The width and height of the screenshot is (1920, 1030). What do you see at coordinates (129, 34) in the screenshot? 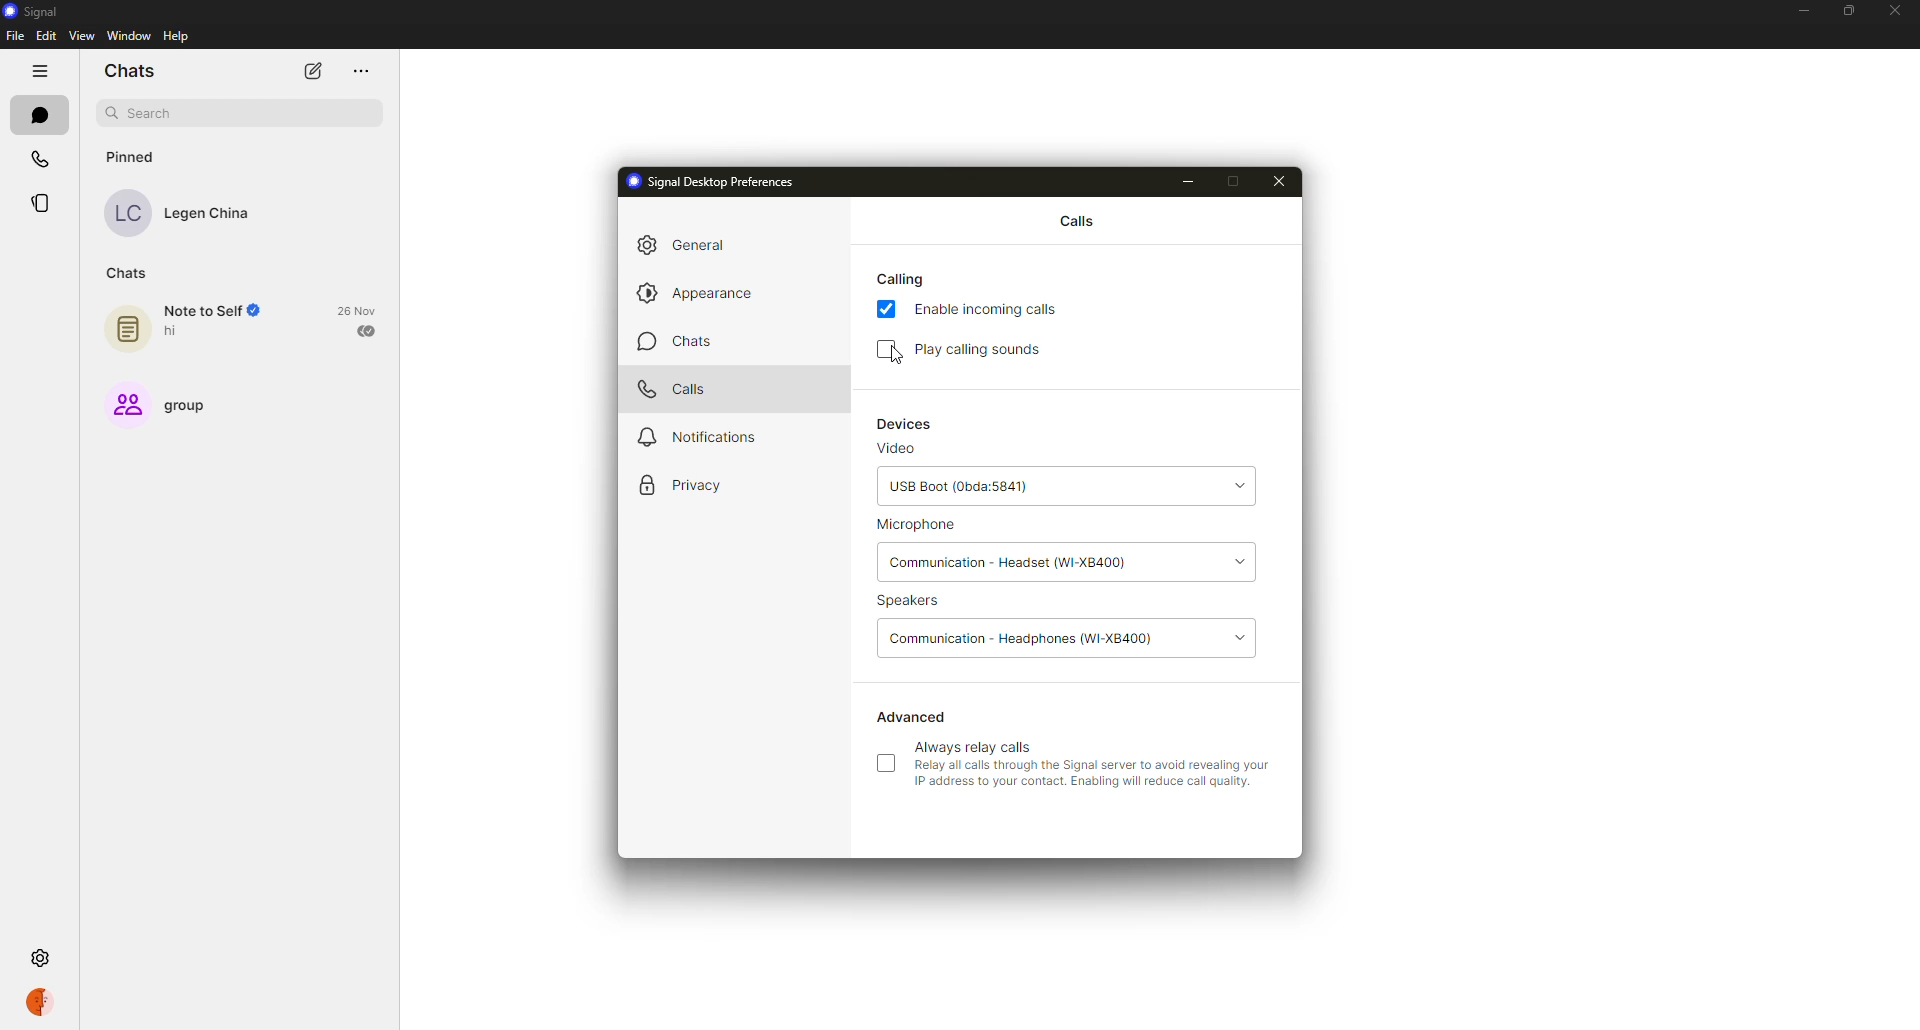
I see `window` at bounding box center [129, 34].